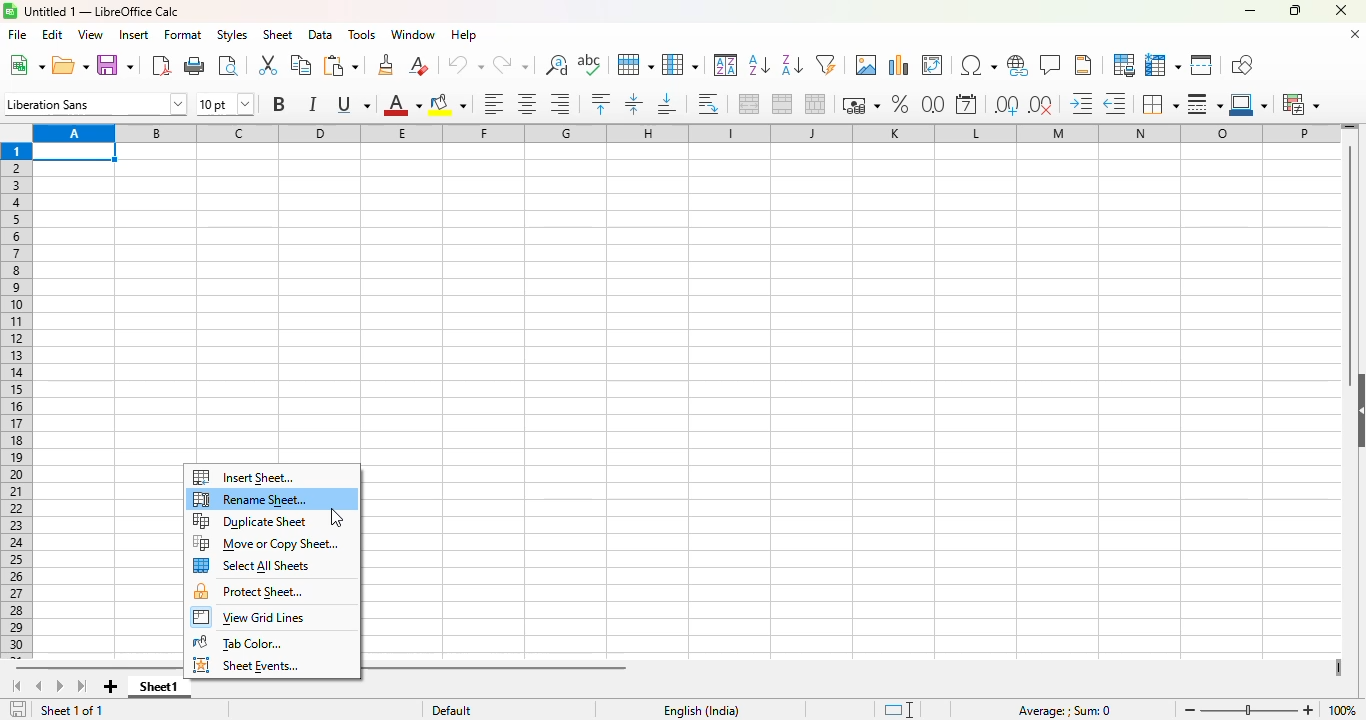 The image size is (1366, 720). Describe the element at coordinates (1202, 65) in the screenshot. I see `split window` at that location.